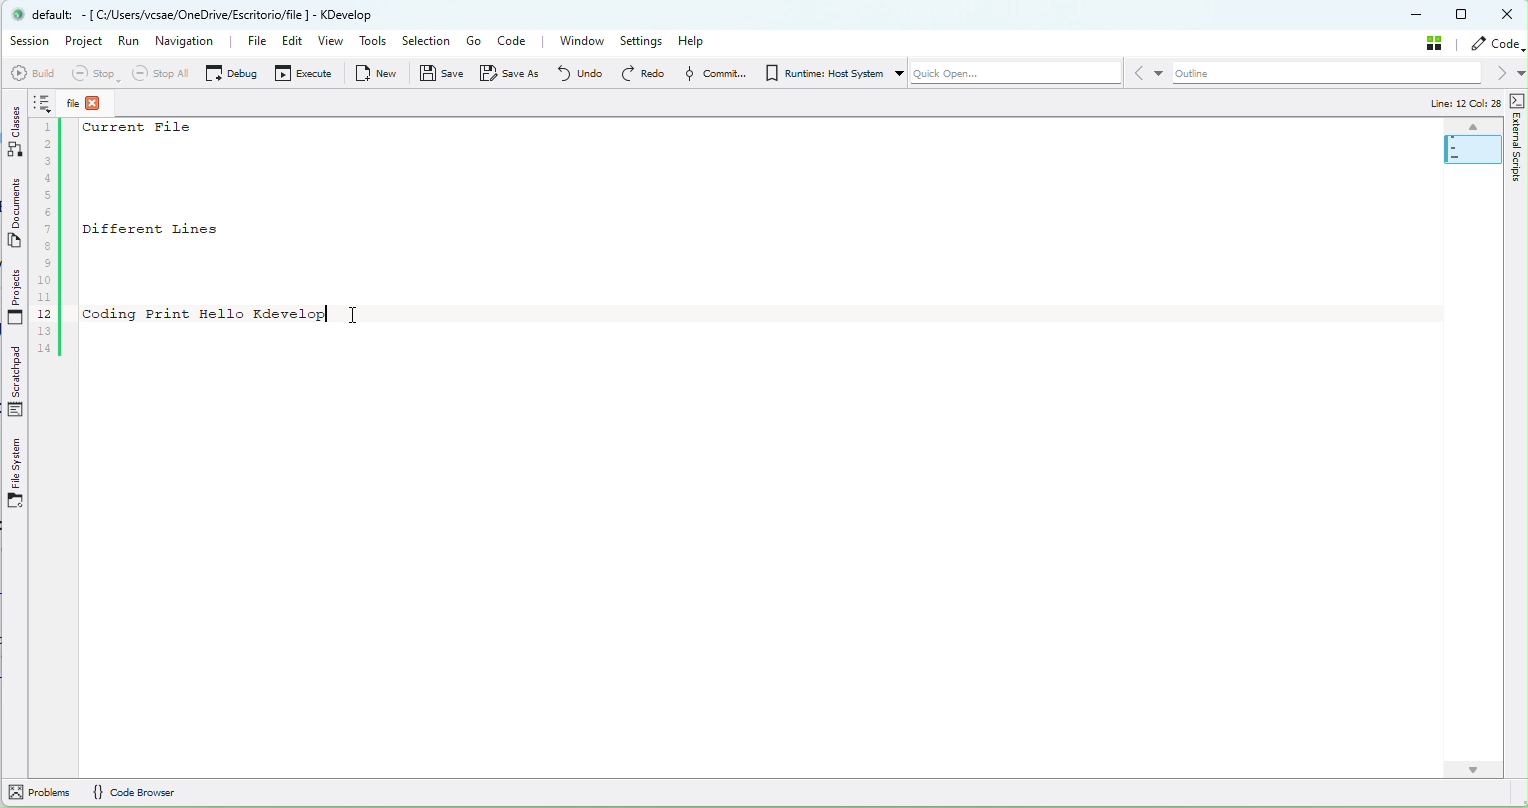  Describe the element at coordinates (92, 103) in the screenshot. I see `File close` at that location.